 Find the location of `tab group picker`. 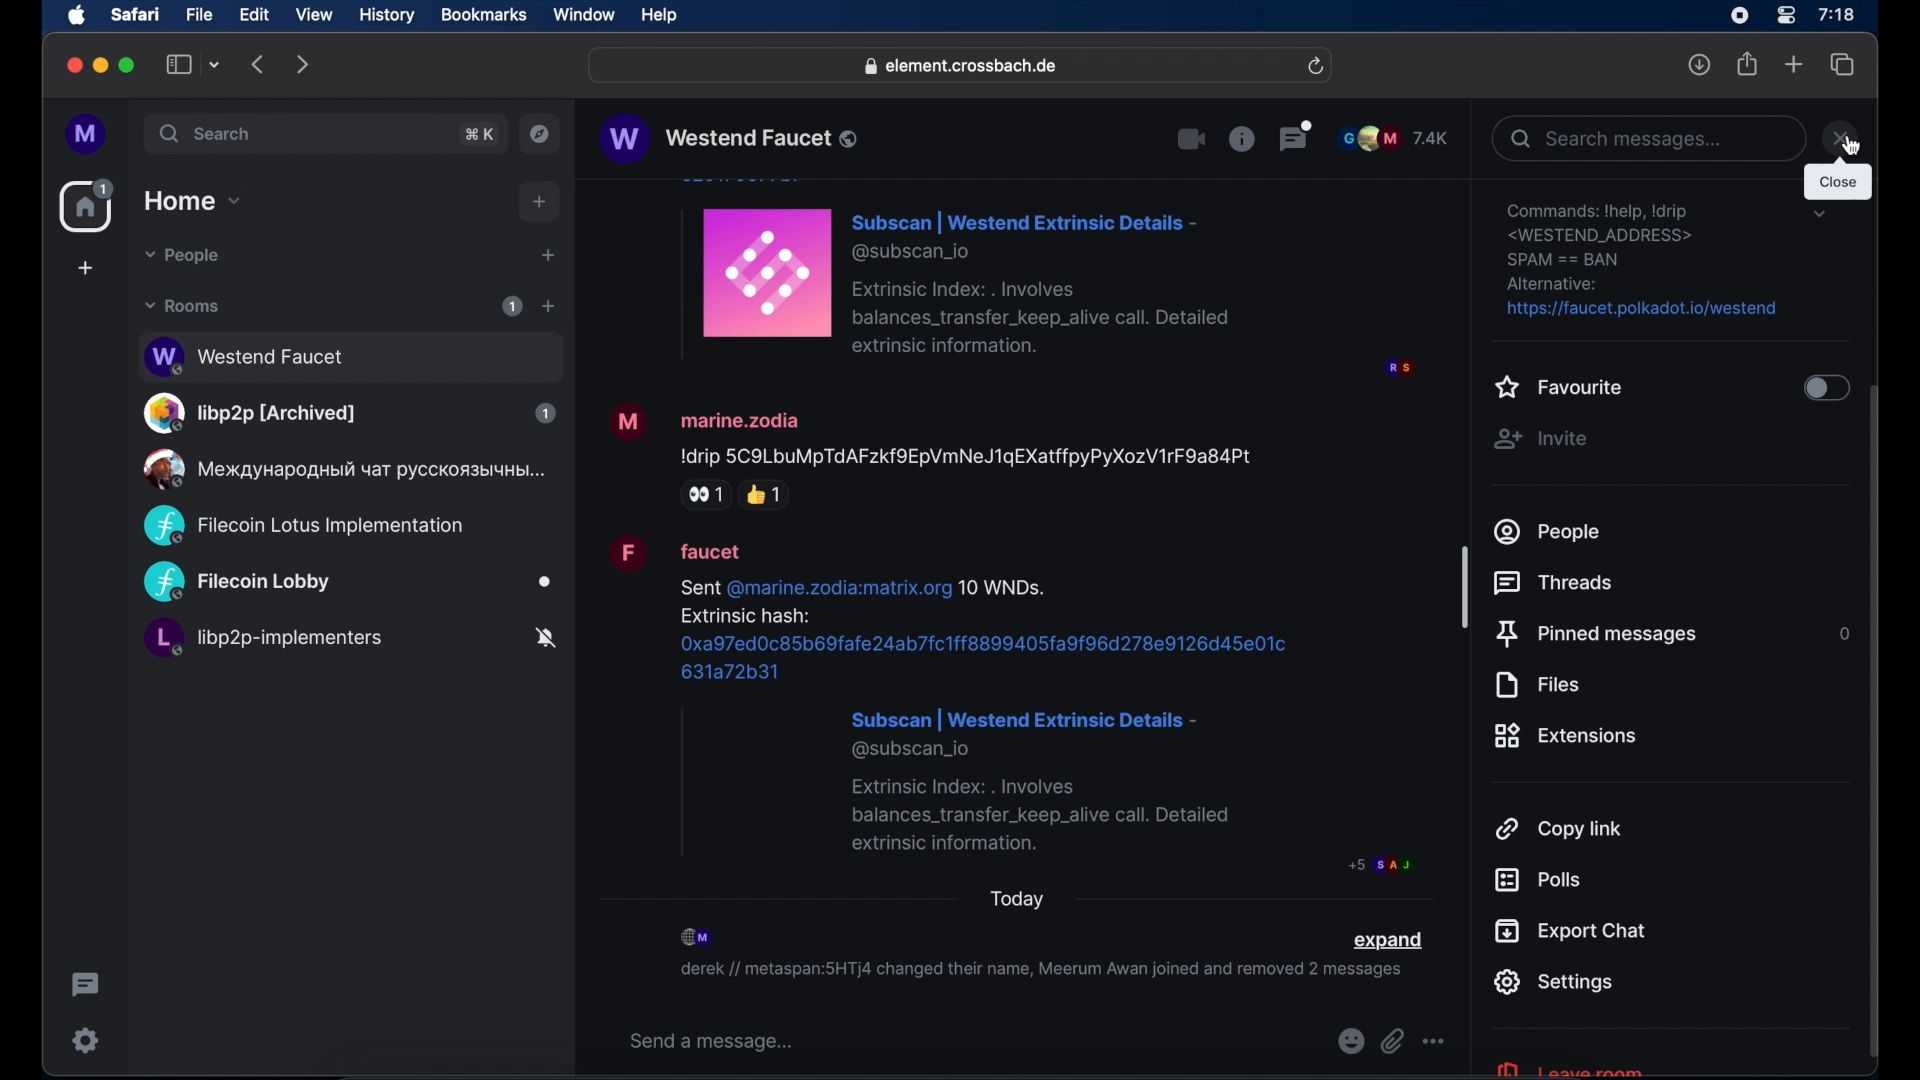

tab group picker is located at coordinates (215, 64).